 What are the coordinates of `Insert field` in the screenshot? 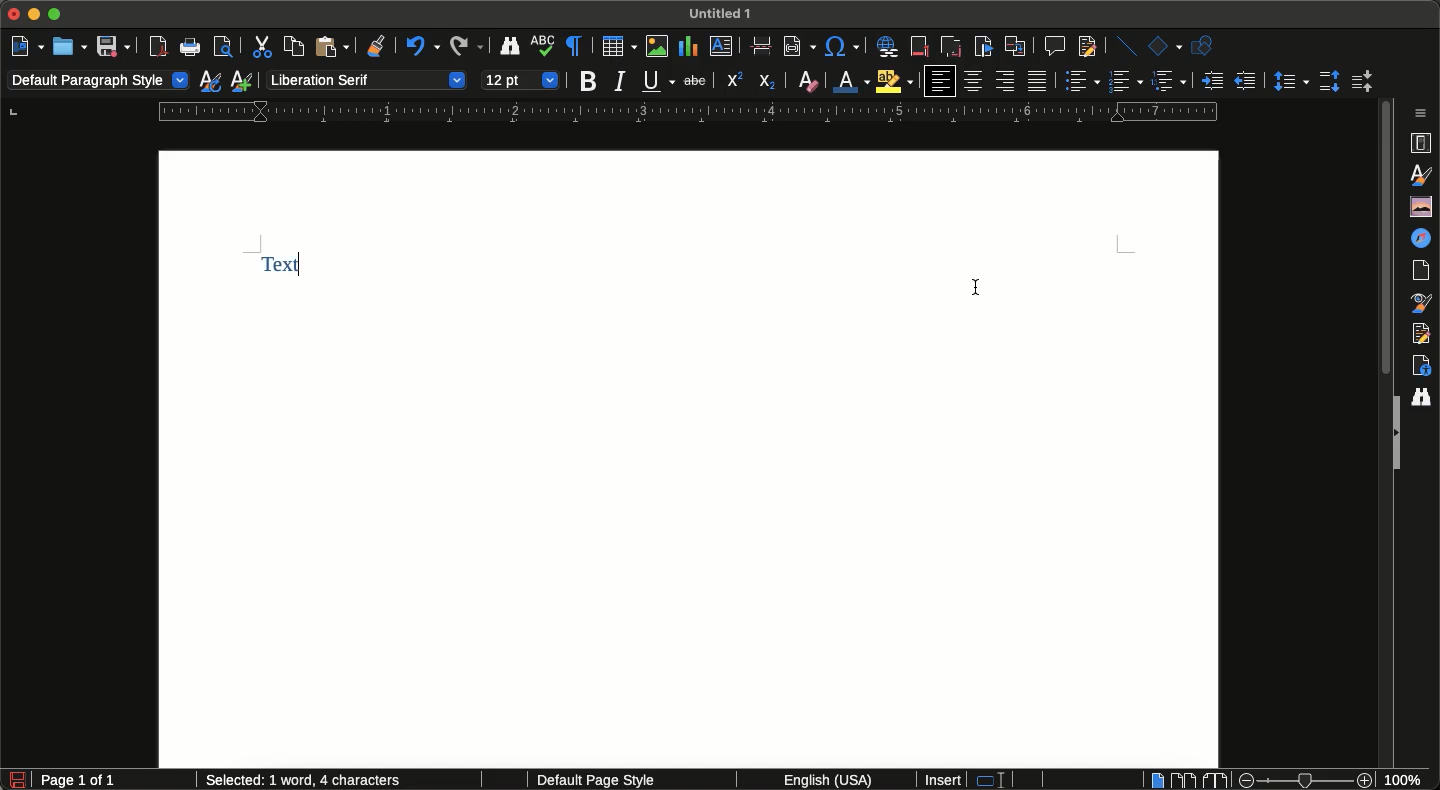 It's located at (798, 45).